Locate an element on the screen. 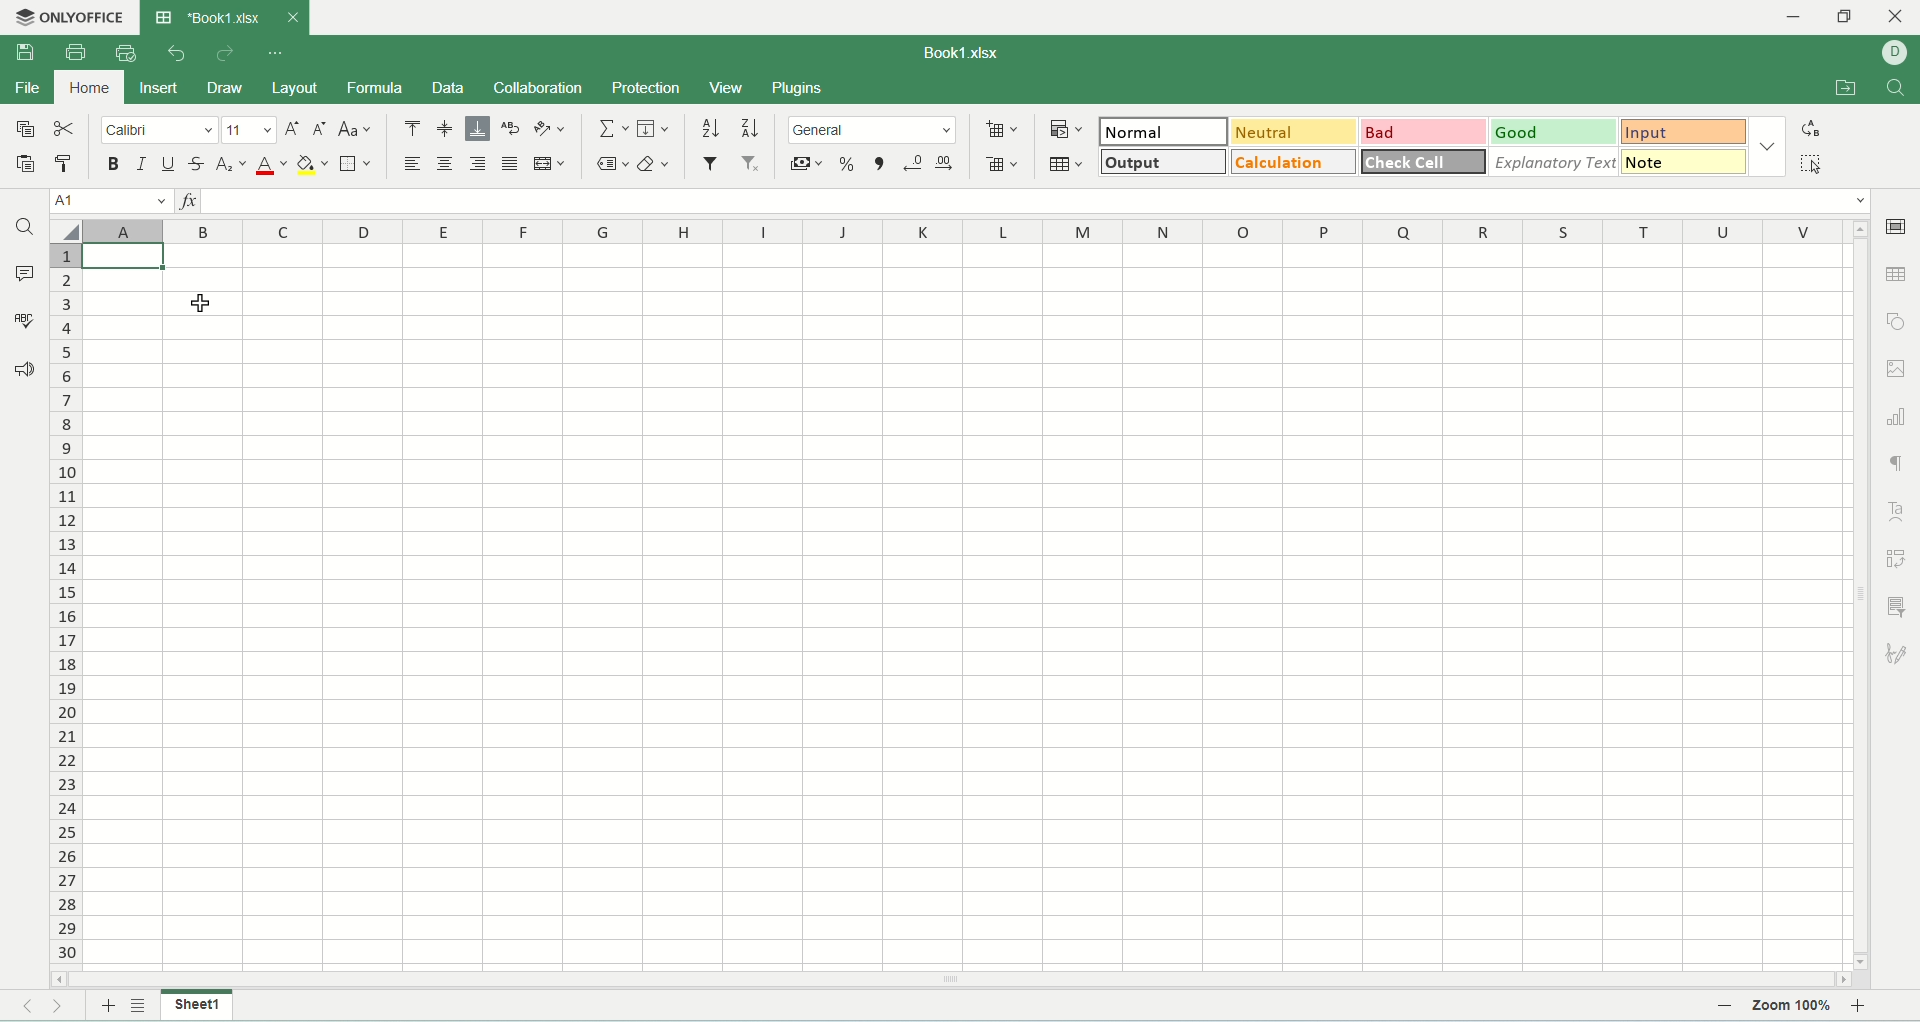 This screenshot has width=1920, height=1022. justified is located at coordinates (510, 164).